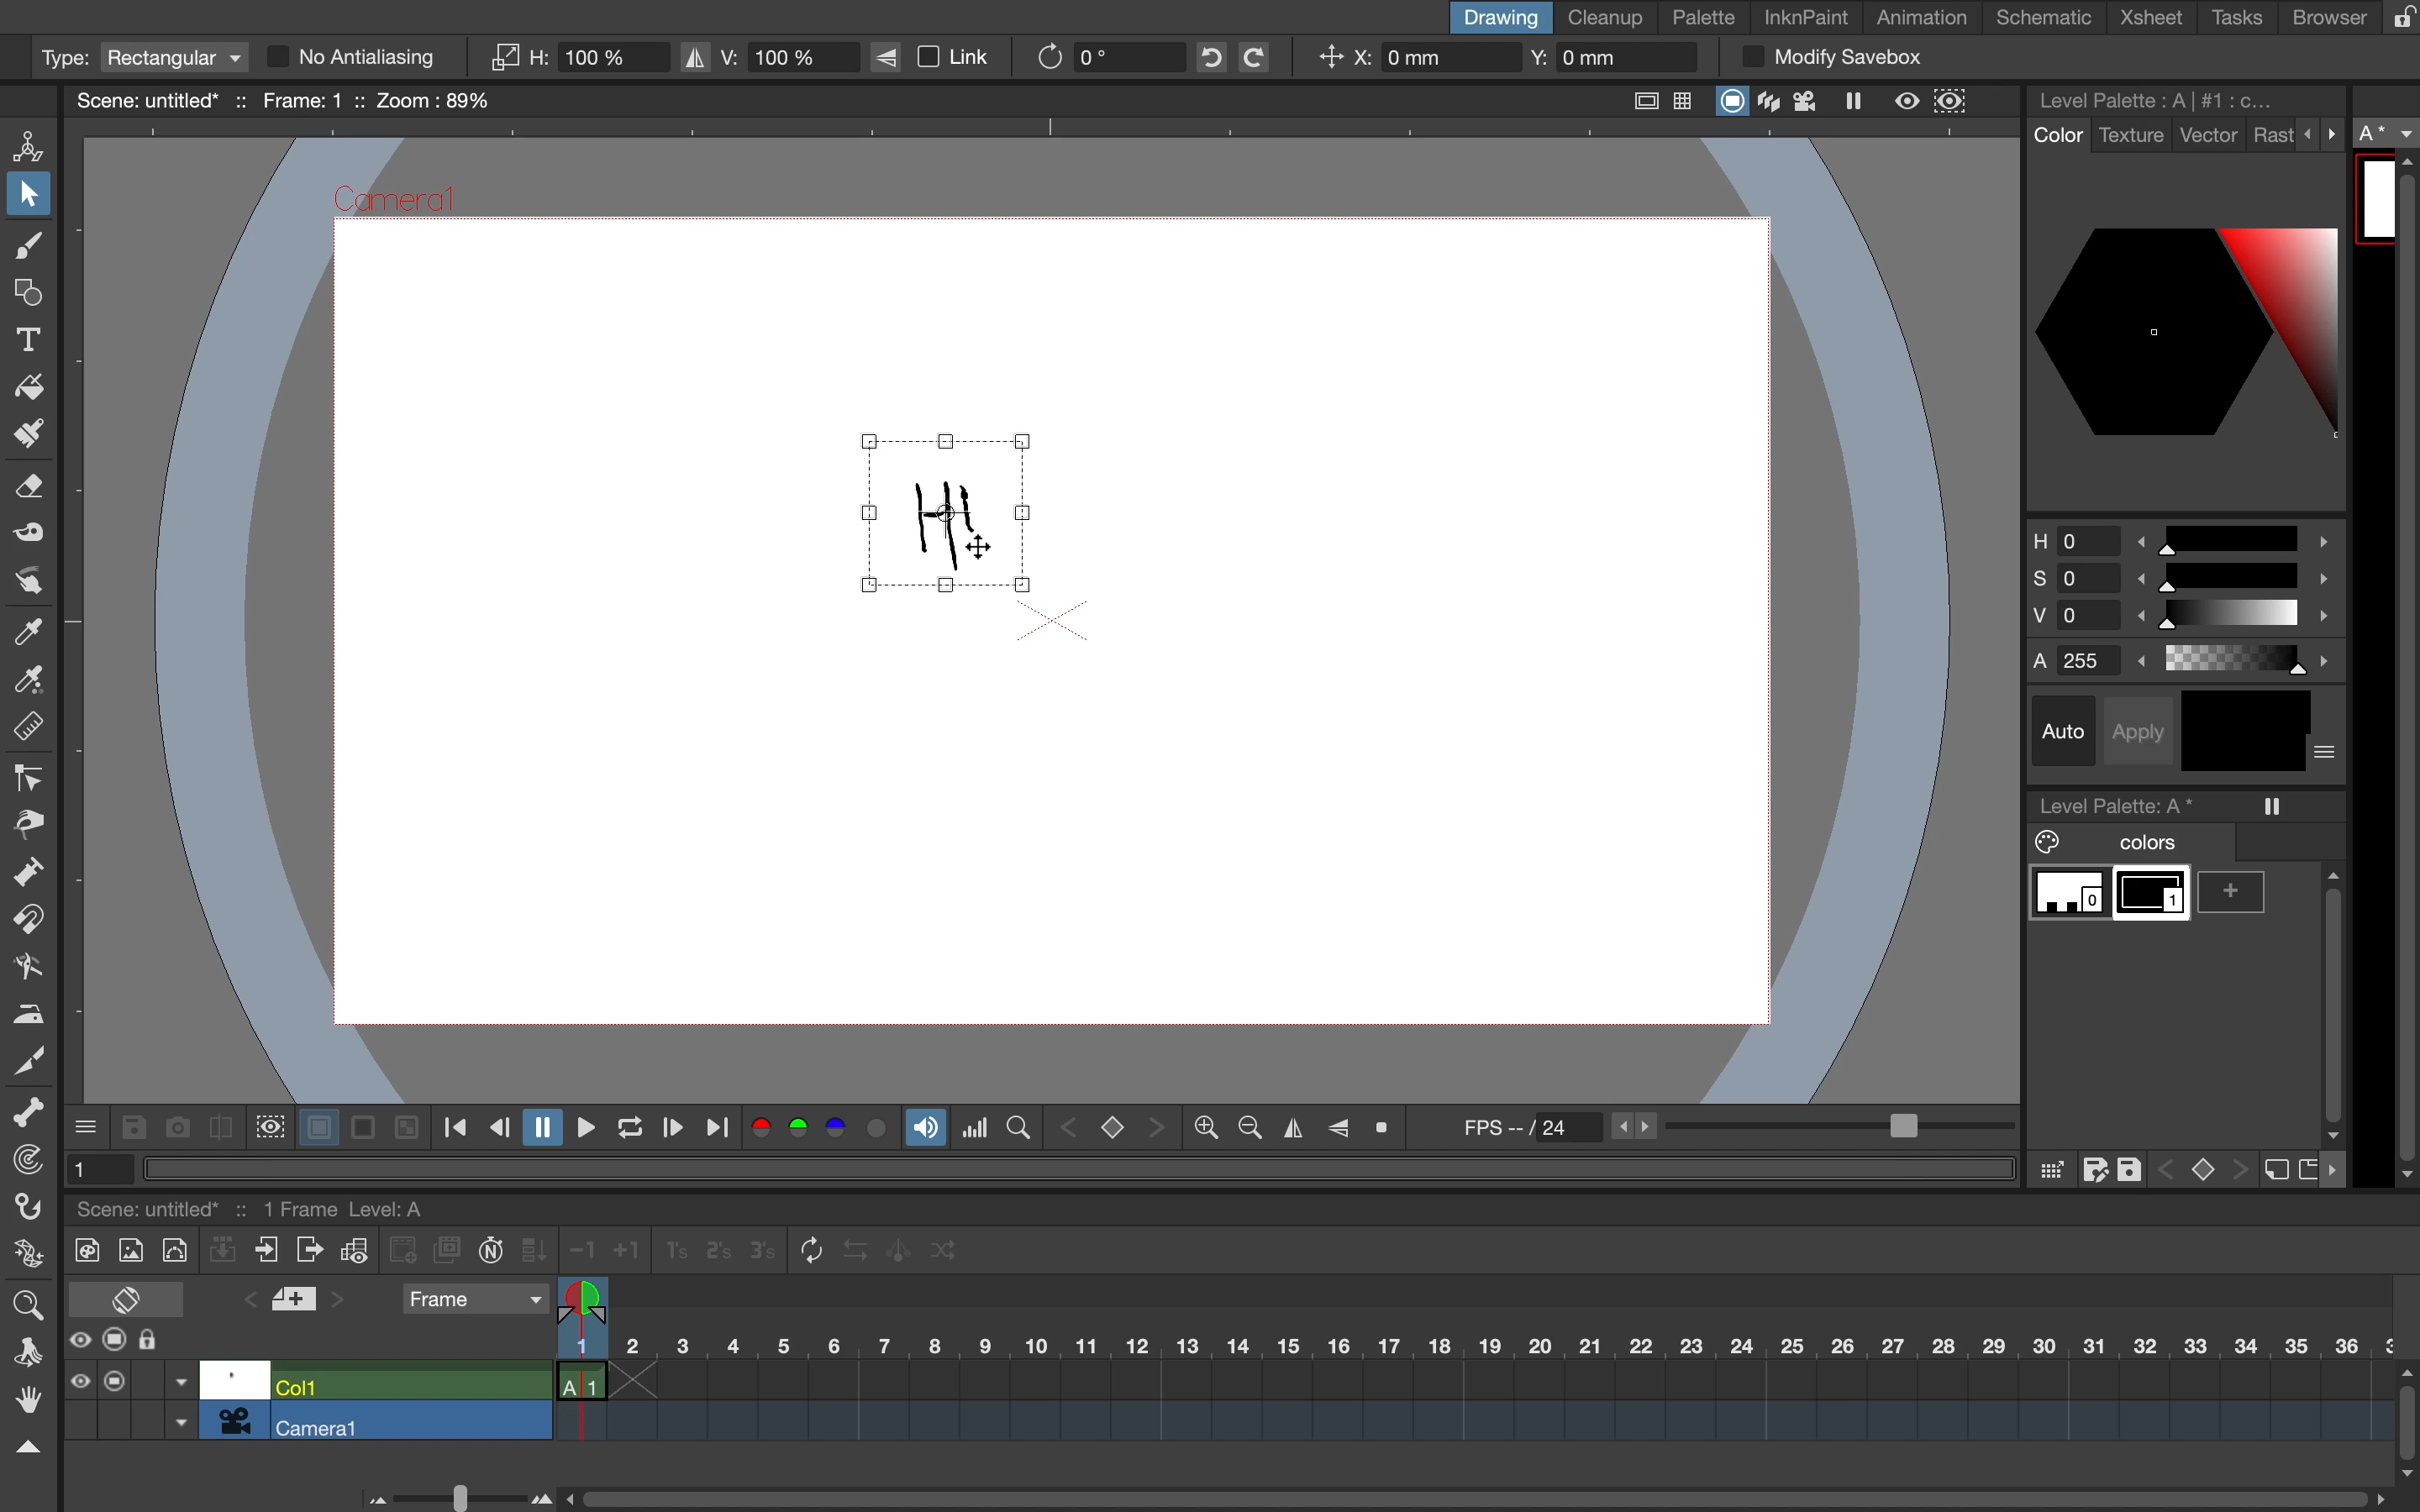 This screenshot has height=1512, width=2420. Describe the element at coordinates (2182, 582) in the screenshot. I see `saturation` at that location.